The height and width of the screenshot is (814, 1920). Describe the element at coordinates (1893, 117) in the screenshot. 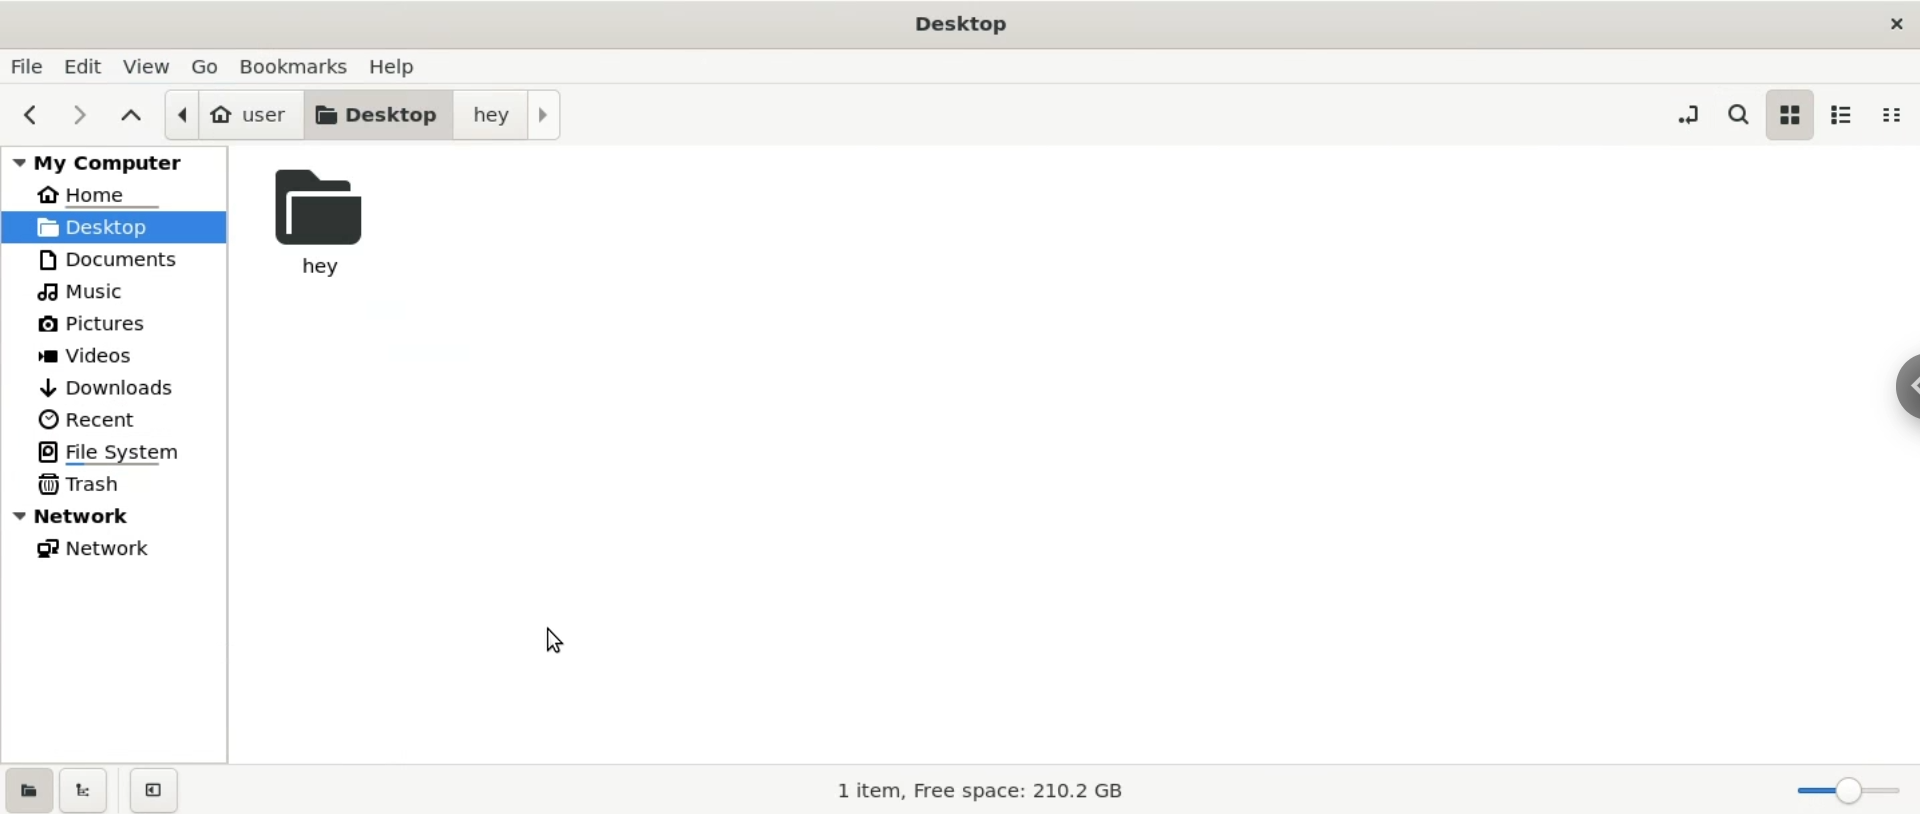

I see `compact view` at that location.